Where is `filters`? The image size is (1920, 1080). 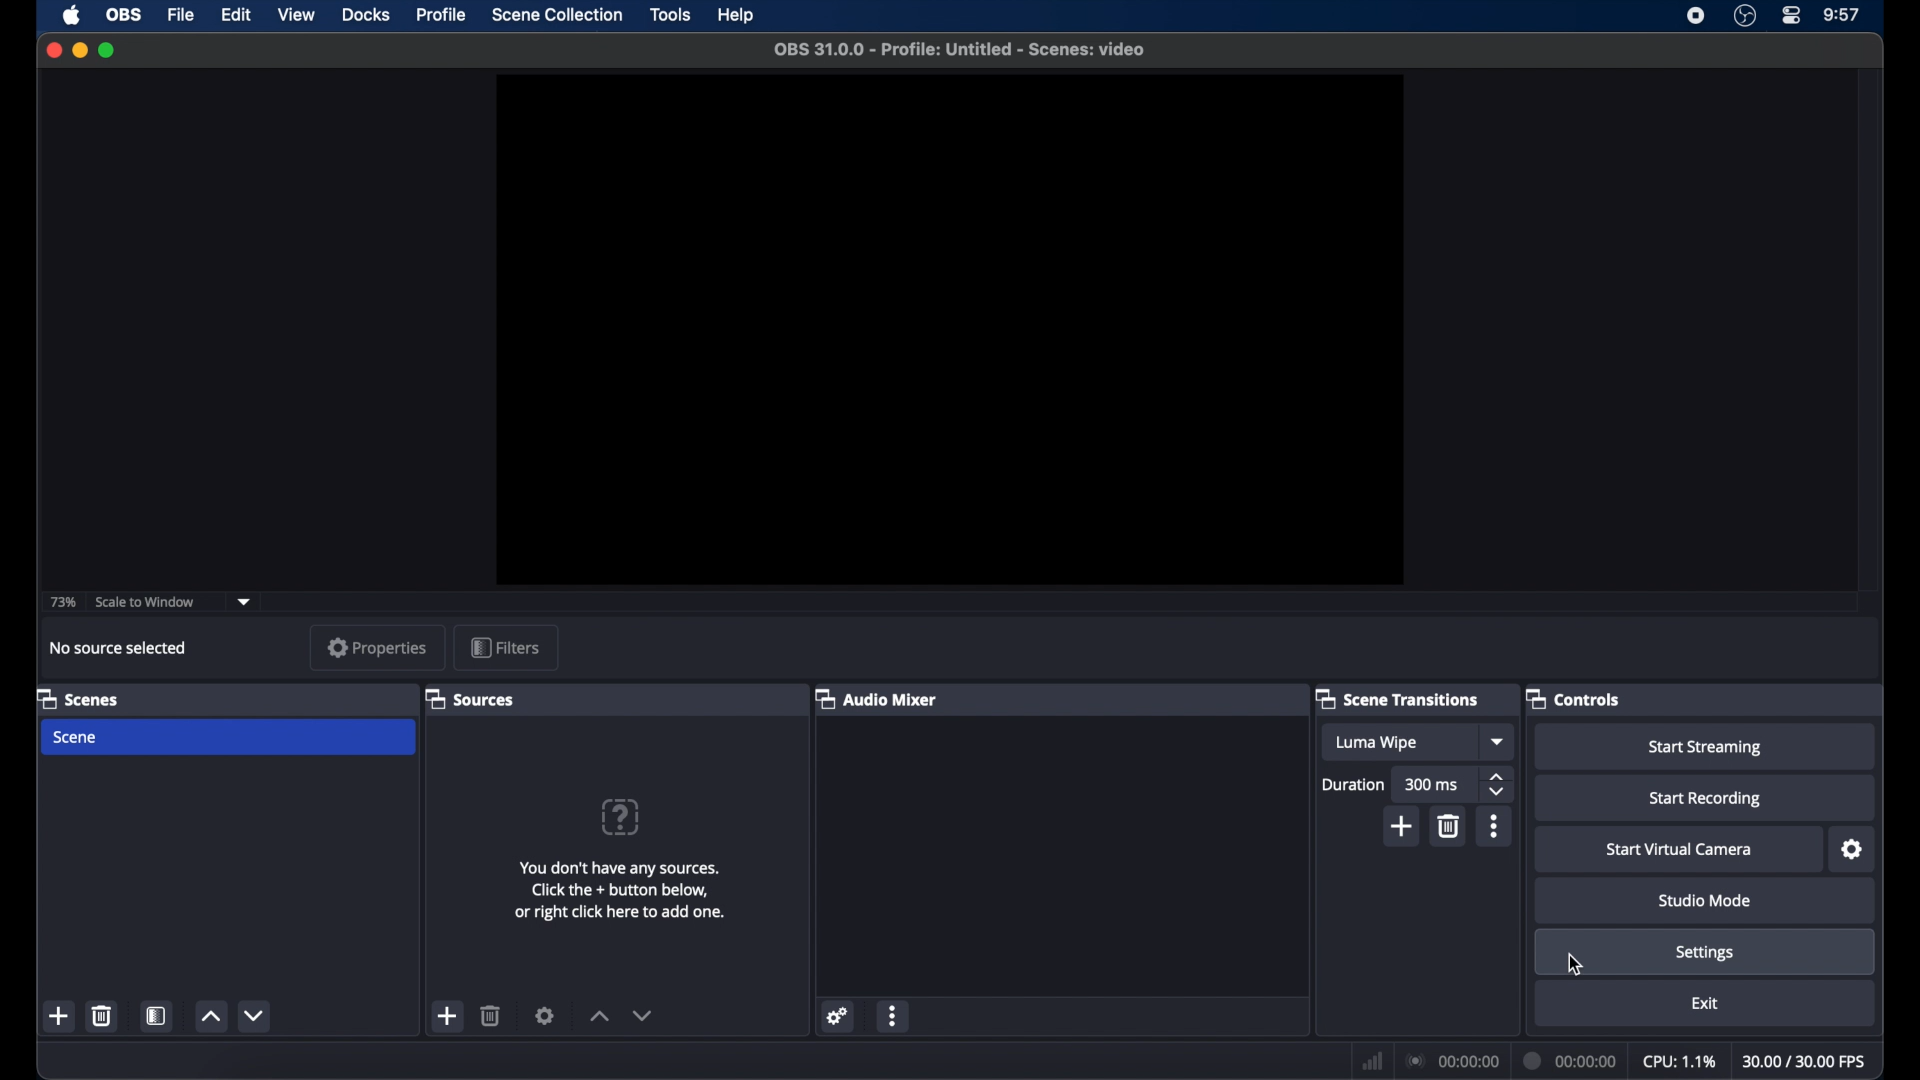
filters is located at coordinates (505, 647).